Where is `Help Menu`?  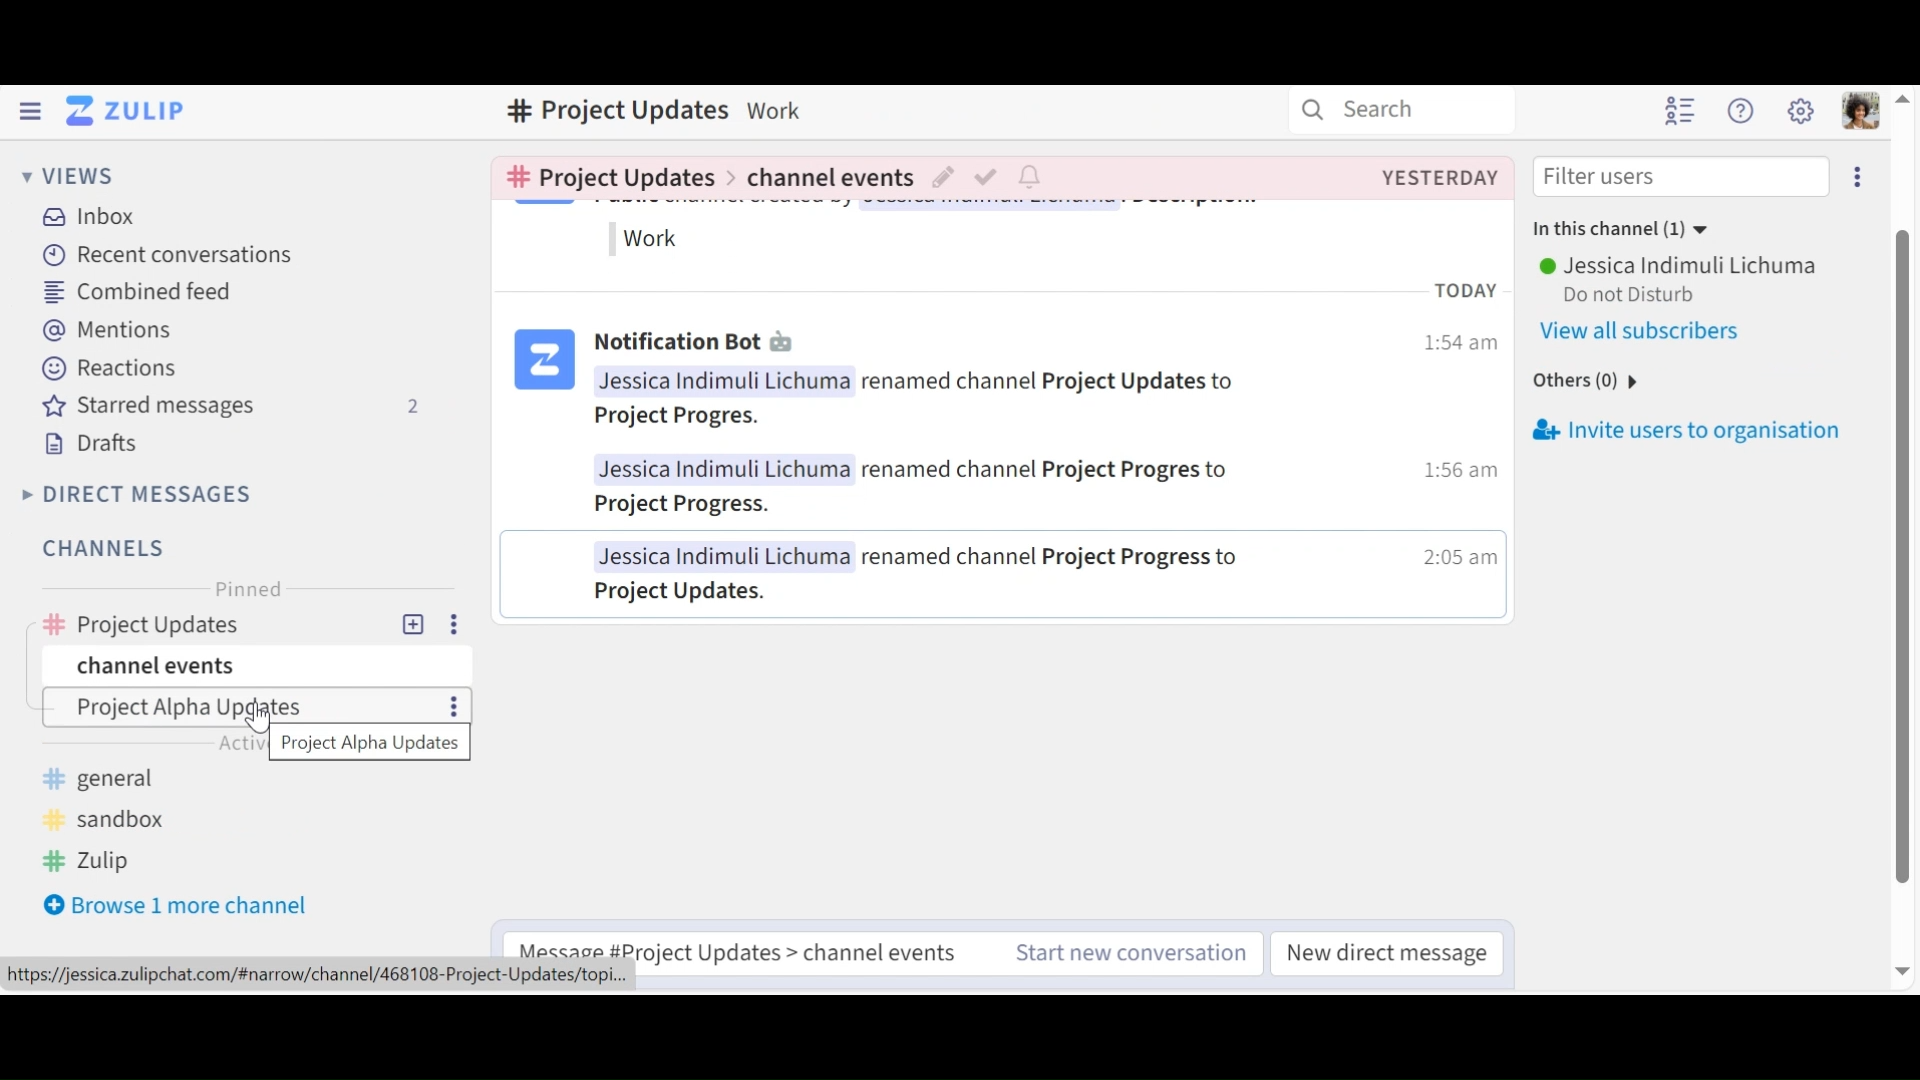
Help Menu is located at coordinates (1743, 111).